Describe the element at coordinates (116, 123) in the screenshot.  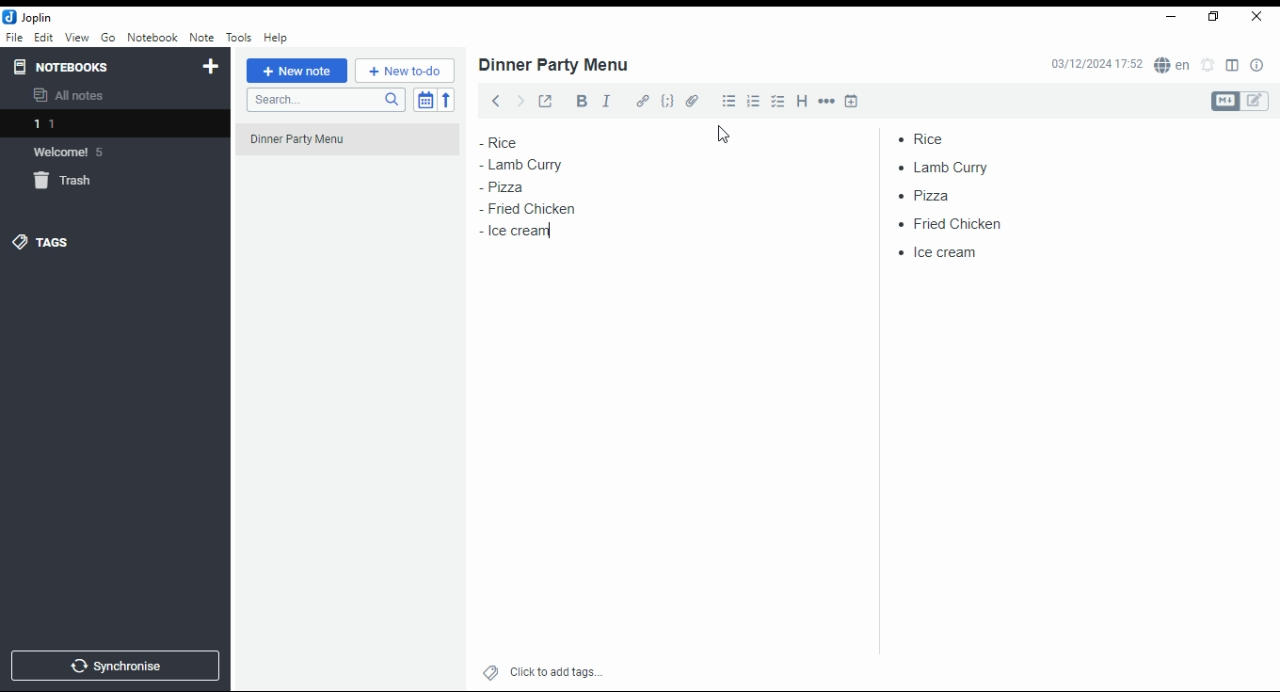
I see `1` at that location.